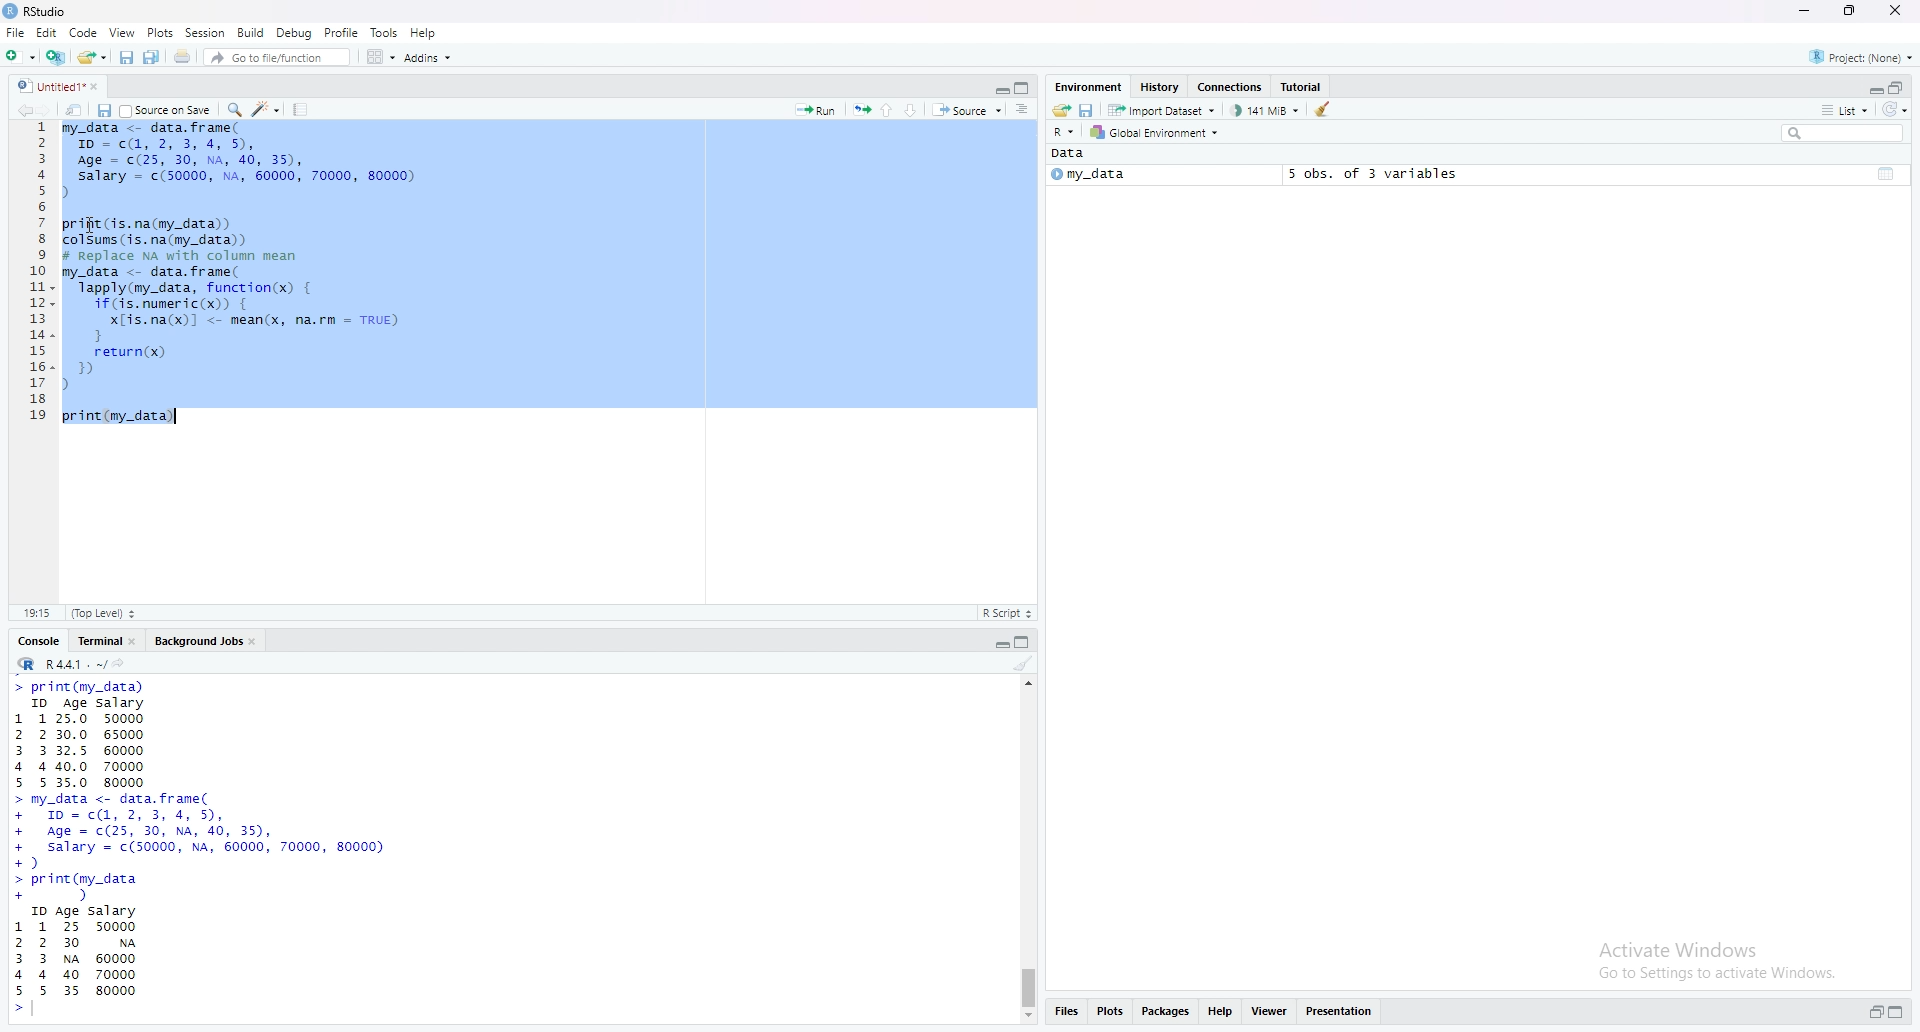  Describe the element at coordinates (122, 32) in the screenshot. I see `view` at that location.